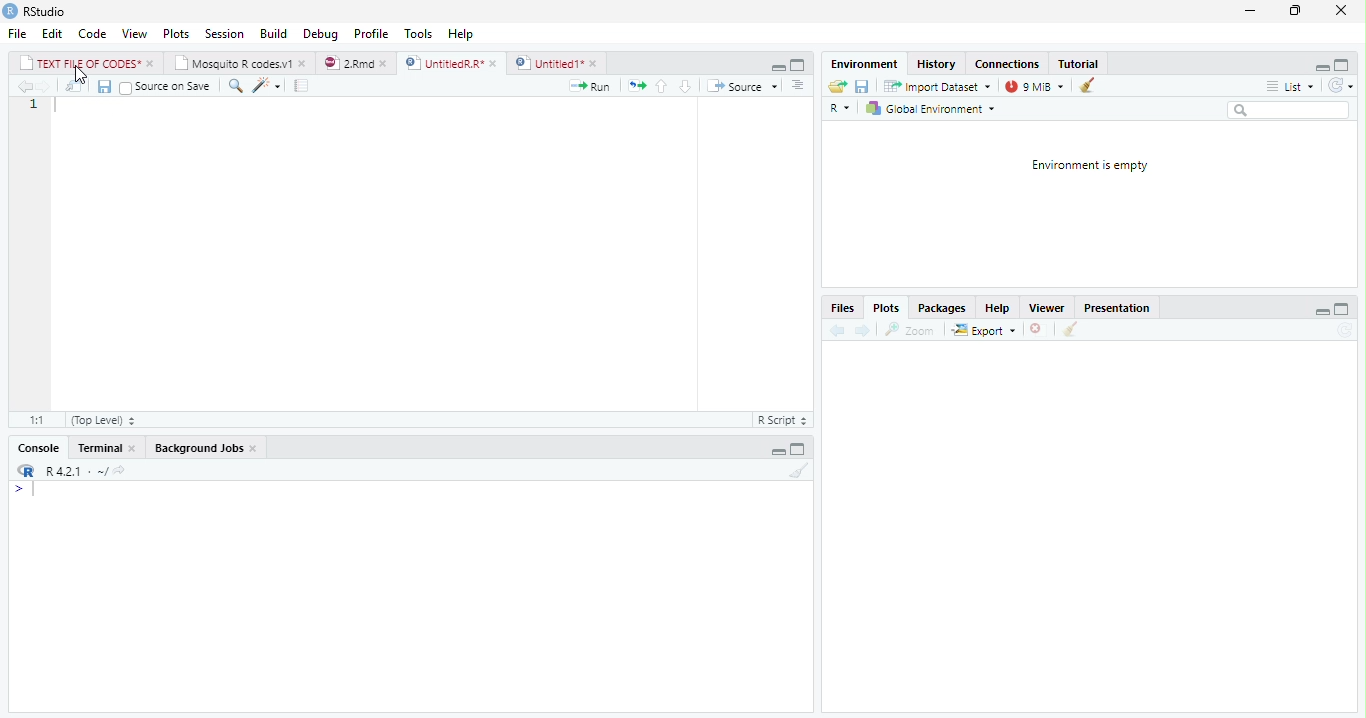  What do you see at coordinates (1069, 330) in the screenshot?
I see `clear all plots` at bounding box center [1069, 330].